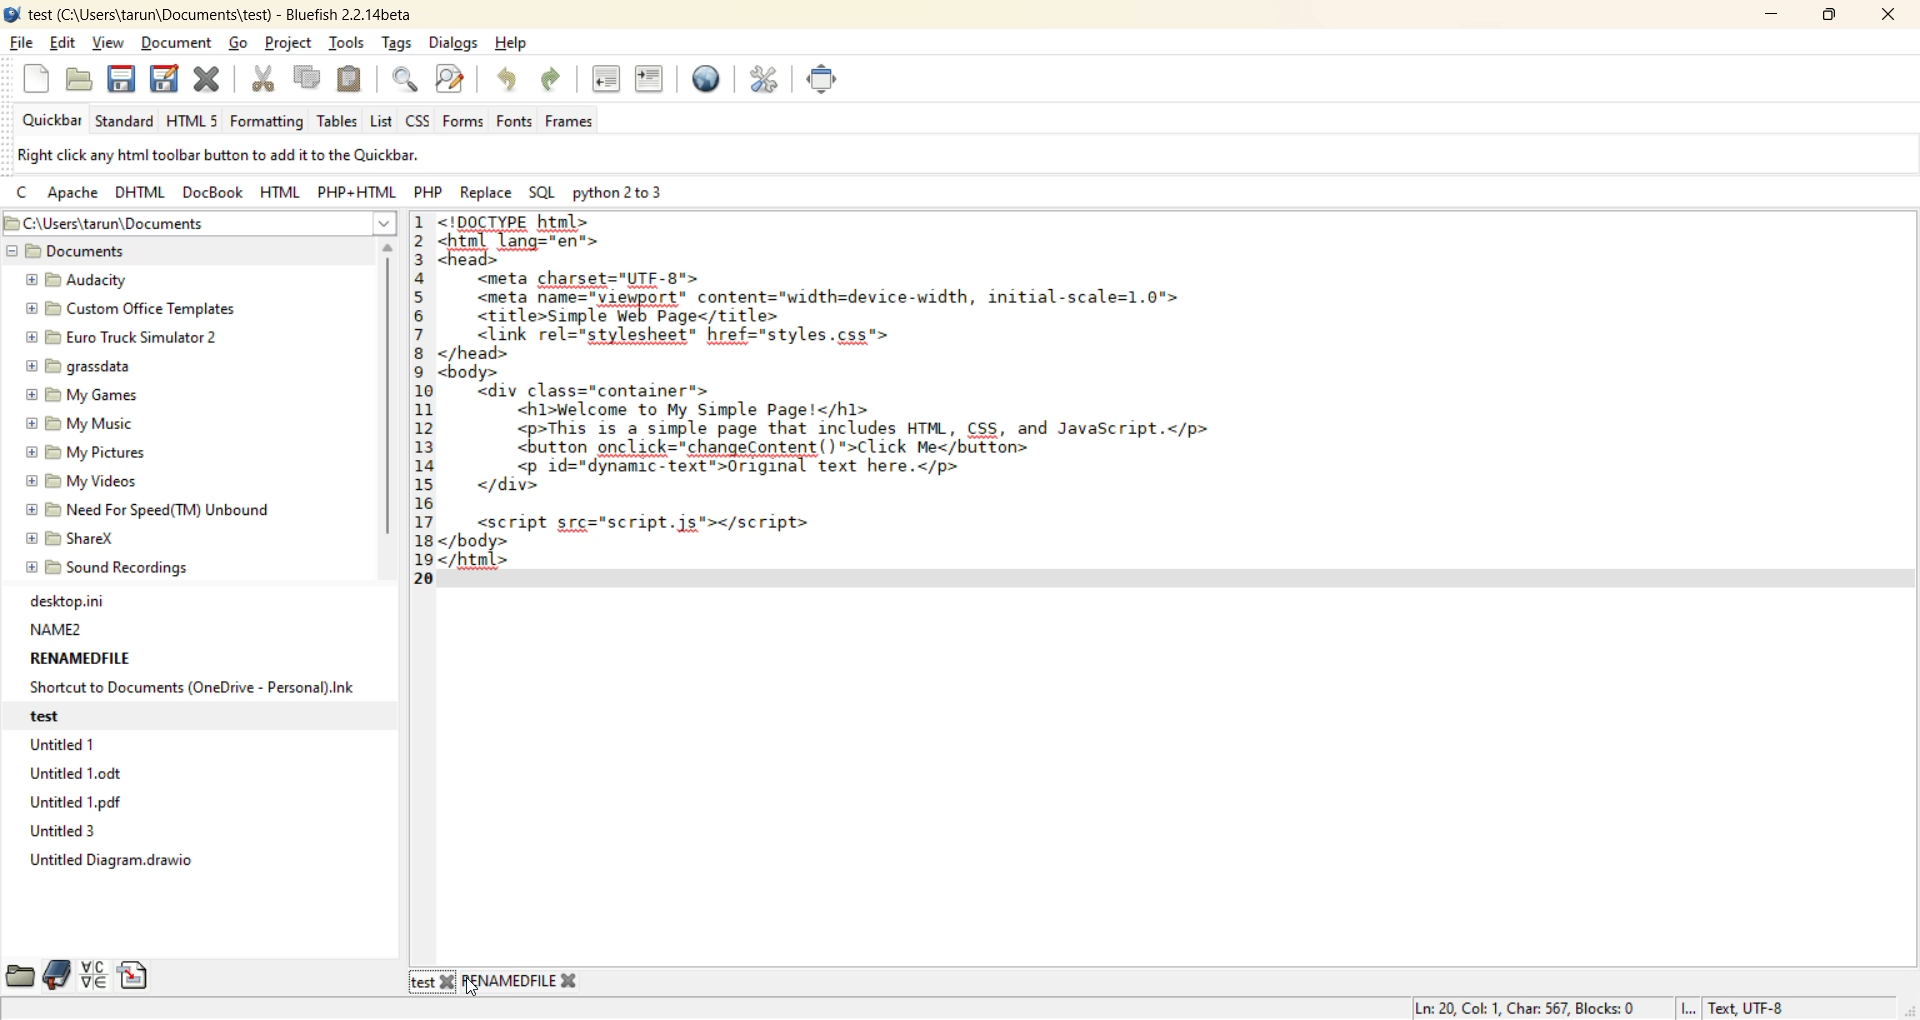 The height and width of the screenshot is (1020, 1920). I want to click on css, so click(418, 121).